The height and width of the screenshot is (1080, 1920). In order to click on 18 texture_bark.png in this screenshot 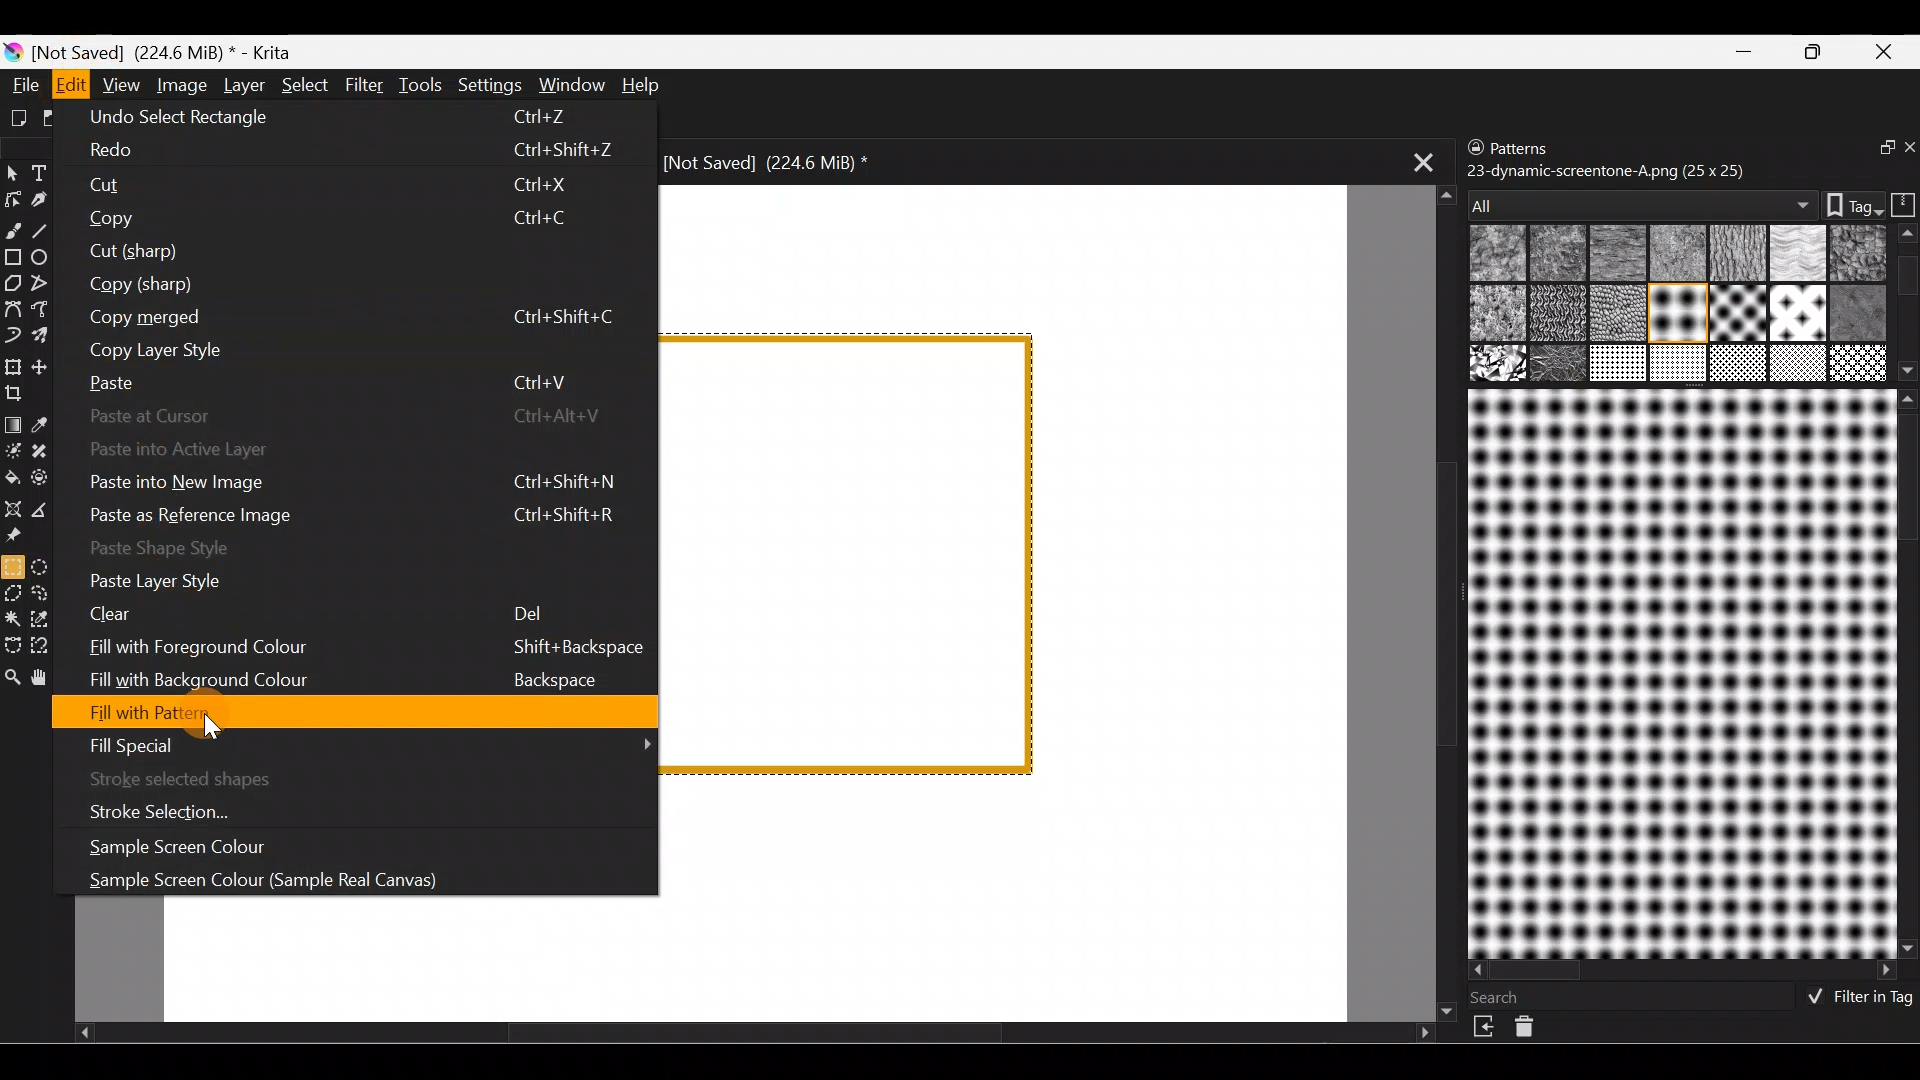, I will do `click(1735, 365)`.